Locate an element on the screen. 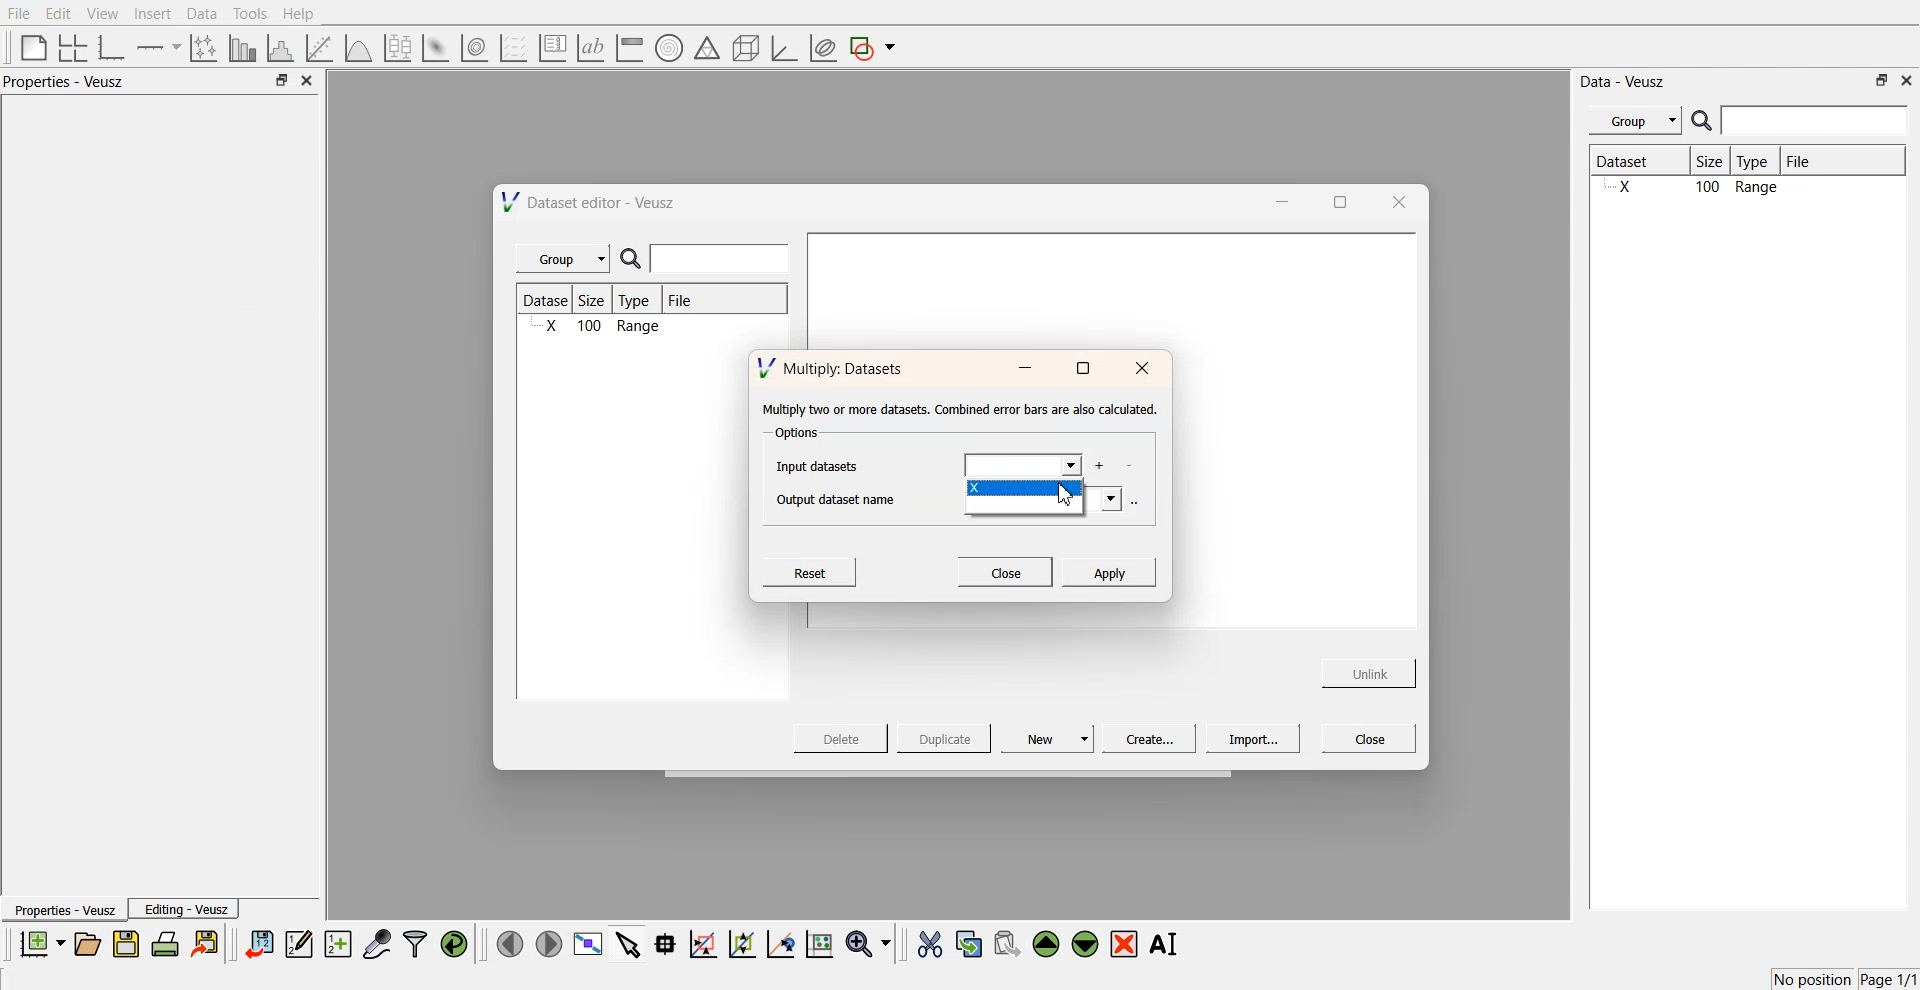 The width and height of the screenshot is (1920, 990). File is located at coordinates (20, 14).